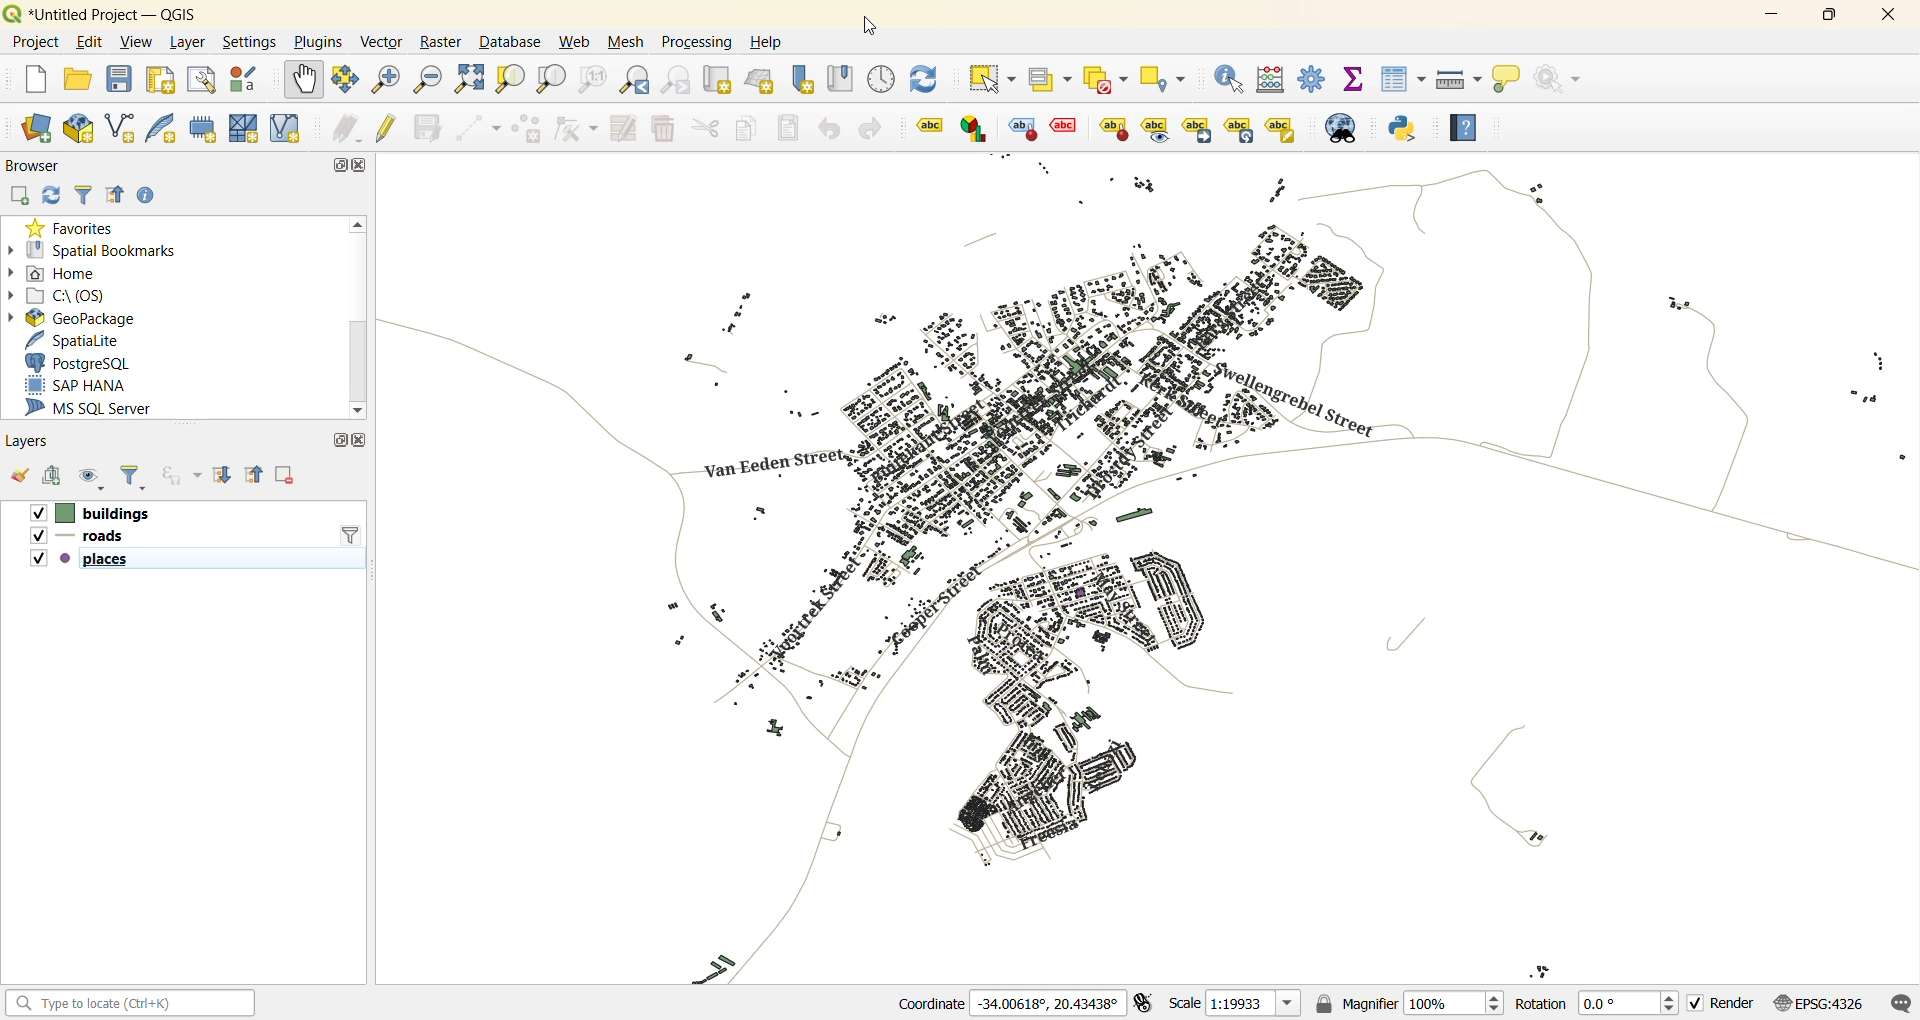 This screenshot has width=1920, height=1020. Describe the element at coordinates (66, 293) in the screenshot. I see `c\:os` at that location.